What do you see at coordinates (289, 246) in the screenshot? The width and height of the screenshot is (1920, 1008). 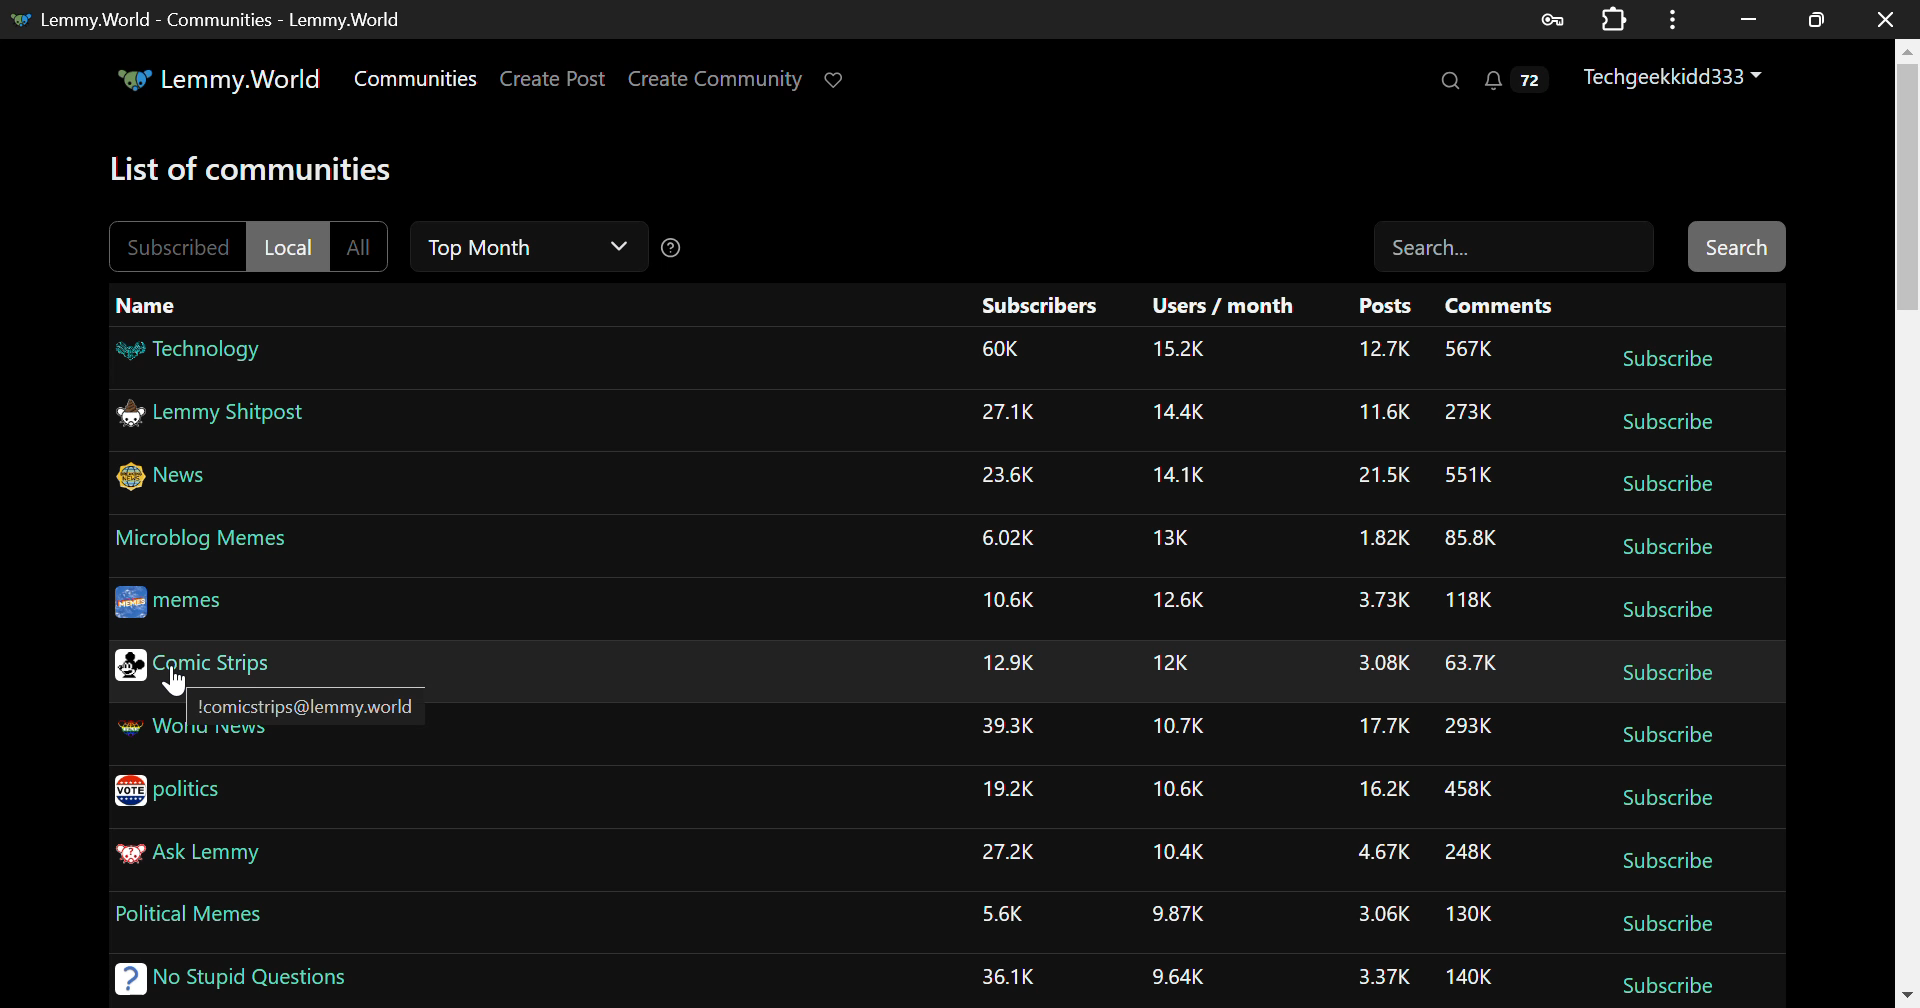 I see `Local Filter Selected` at bounding box center [289, 246].